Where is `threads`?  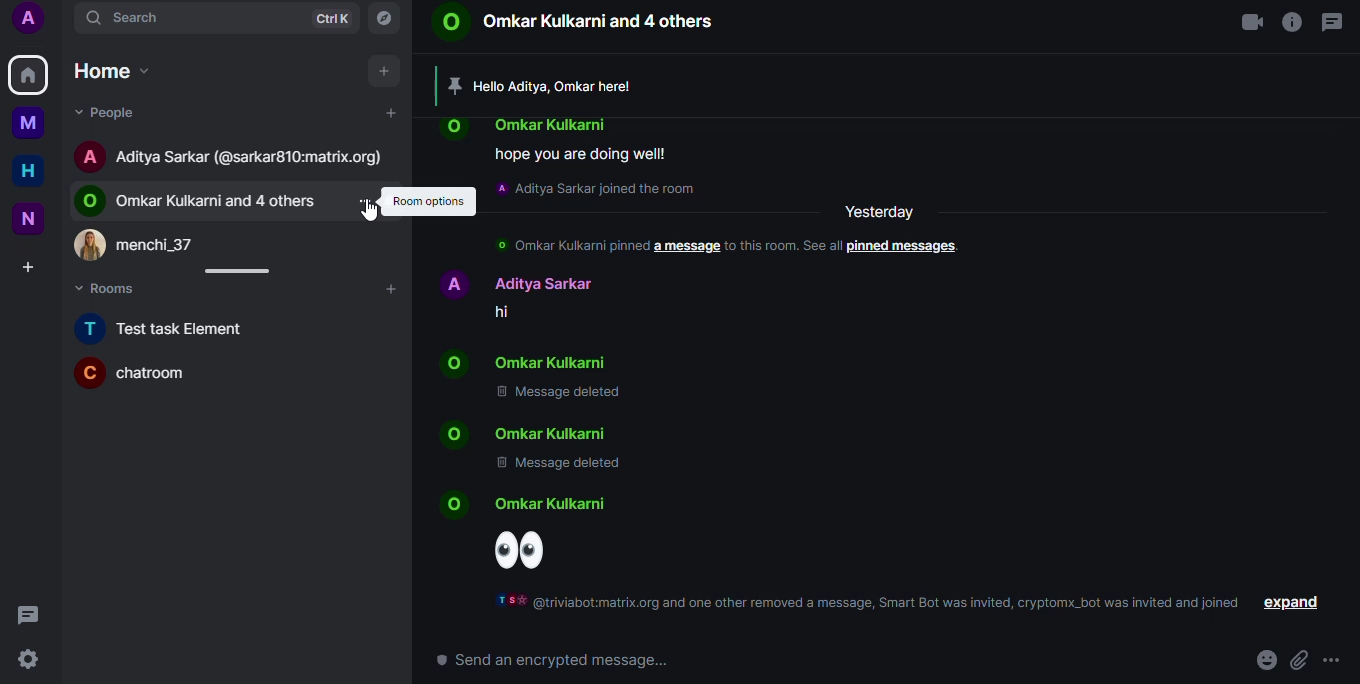
threads is located at coordinates (32, 617).